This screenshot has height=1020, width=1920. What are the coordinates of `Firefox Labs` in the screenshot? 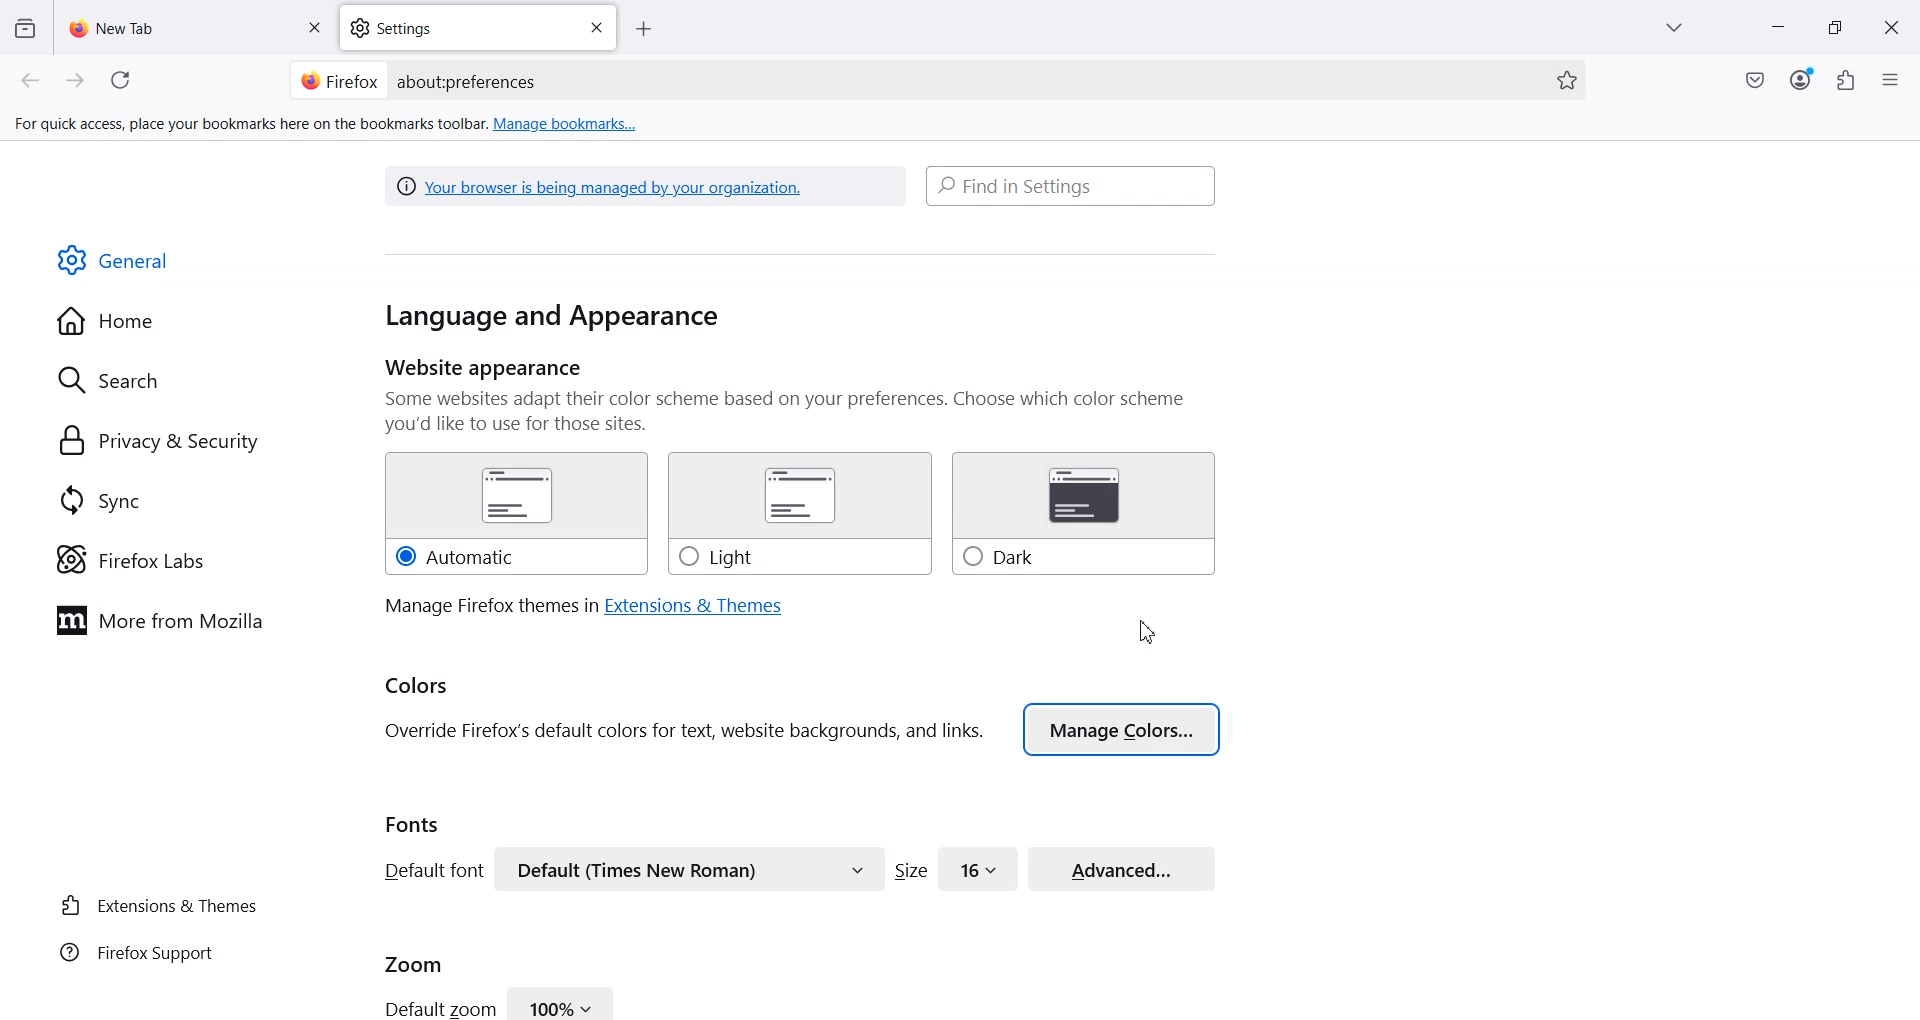 It's located at (130, 560).